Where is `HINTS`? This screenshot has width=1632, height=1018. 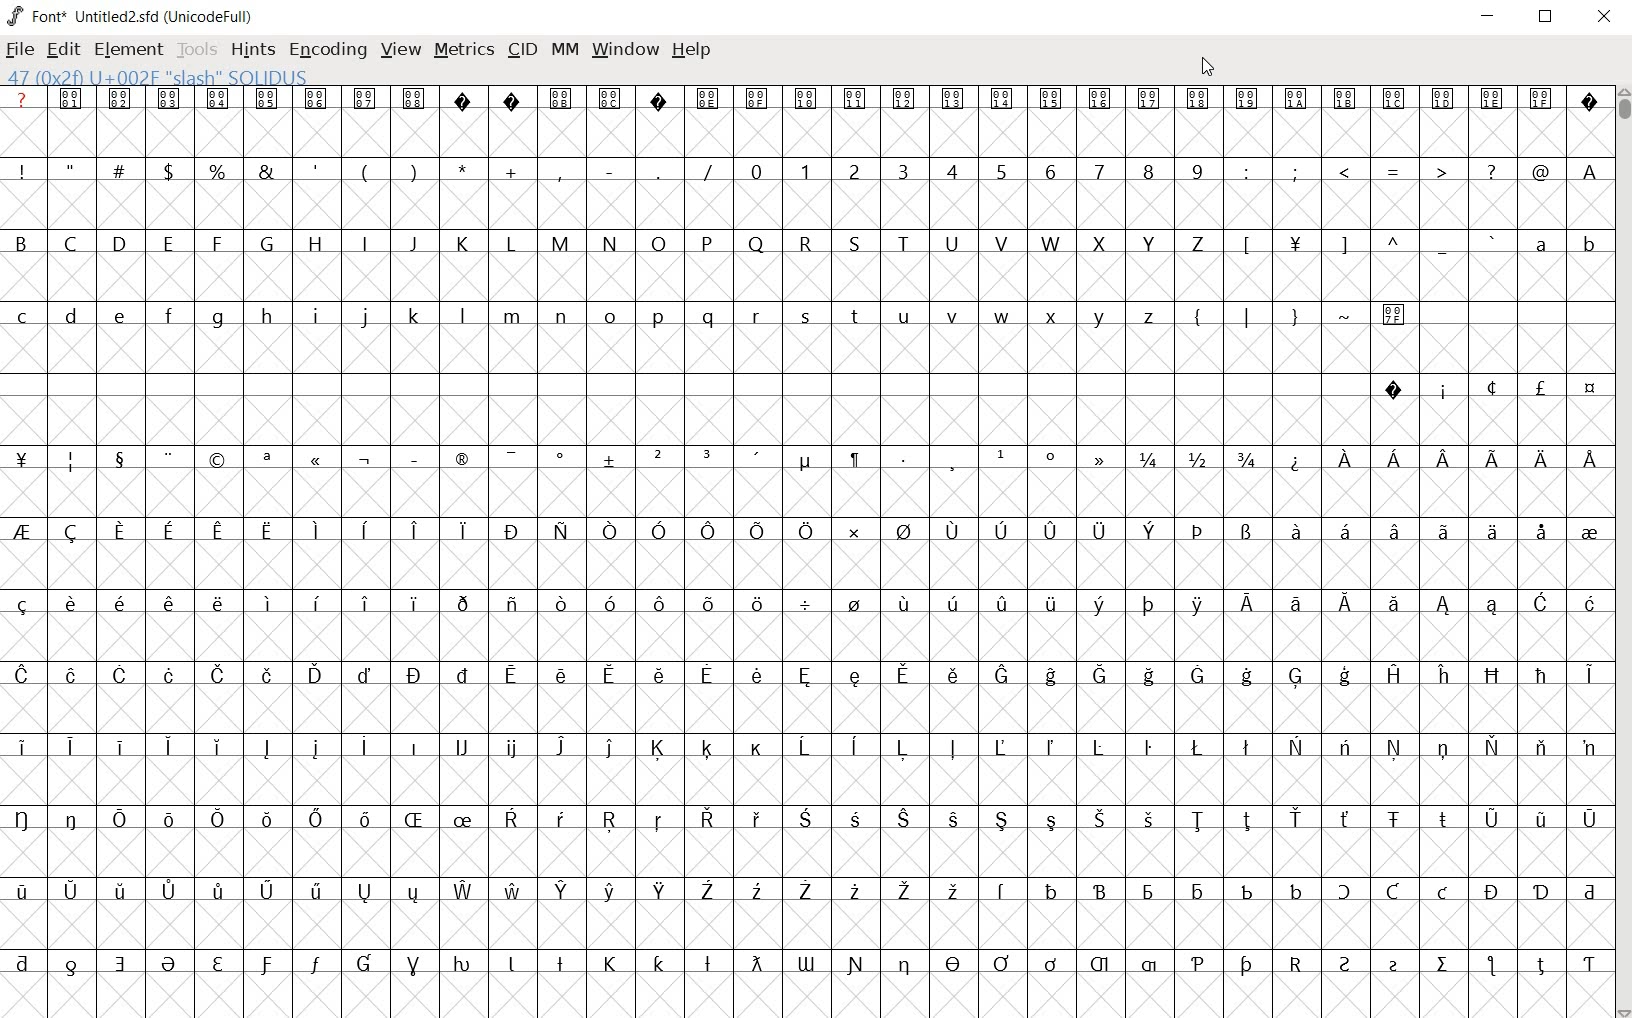 HINTS is located at coordinates (253, 51).